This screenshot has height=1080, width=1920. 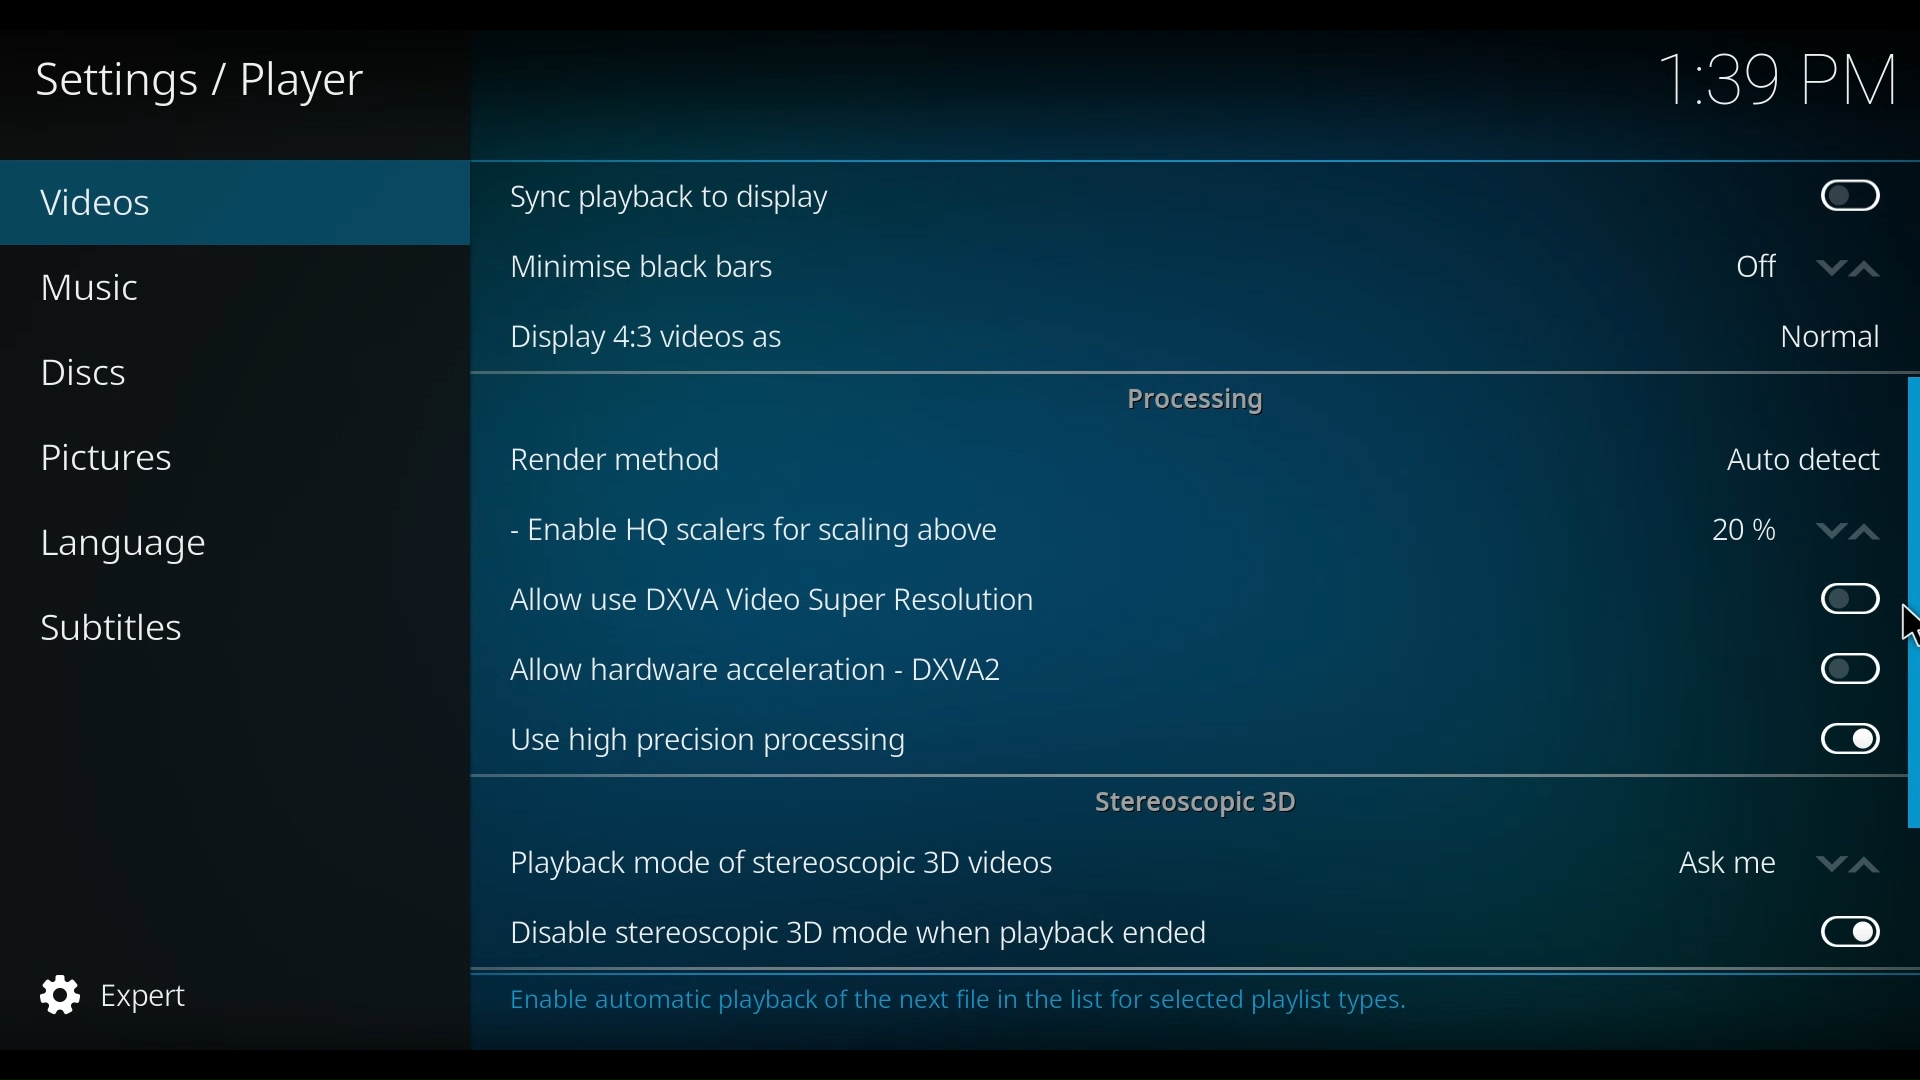 I want to click on Allow hardware acceleration -DXVA2, so click(x=1139, y=667).